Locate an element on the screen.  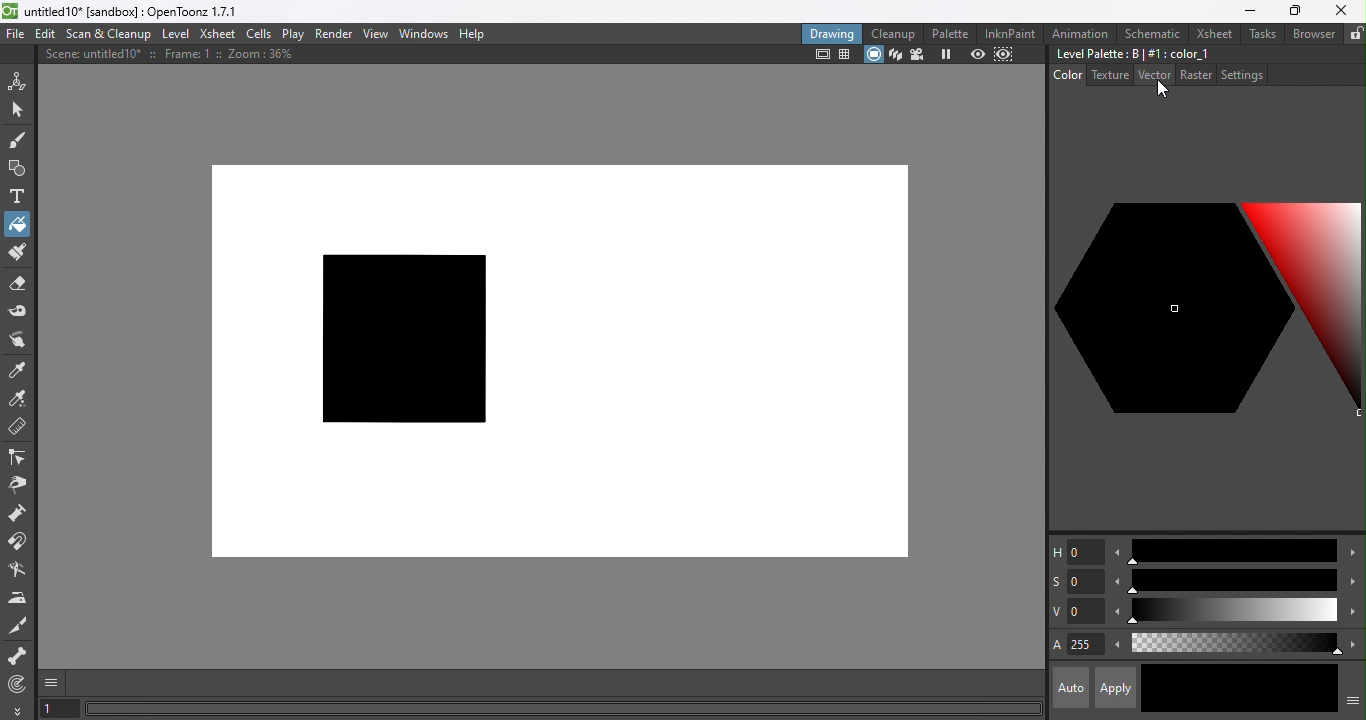
Magnet tool is located at coordinates (20, 543).